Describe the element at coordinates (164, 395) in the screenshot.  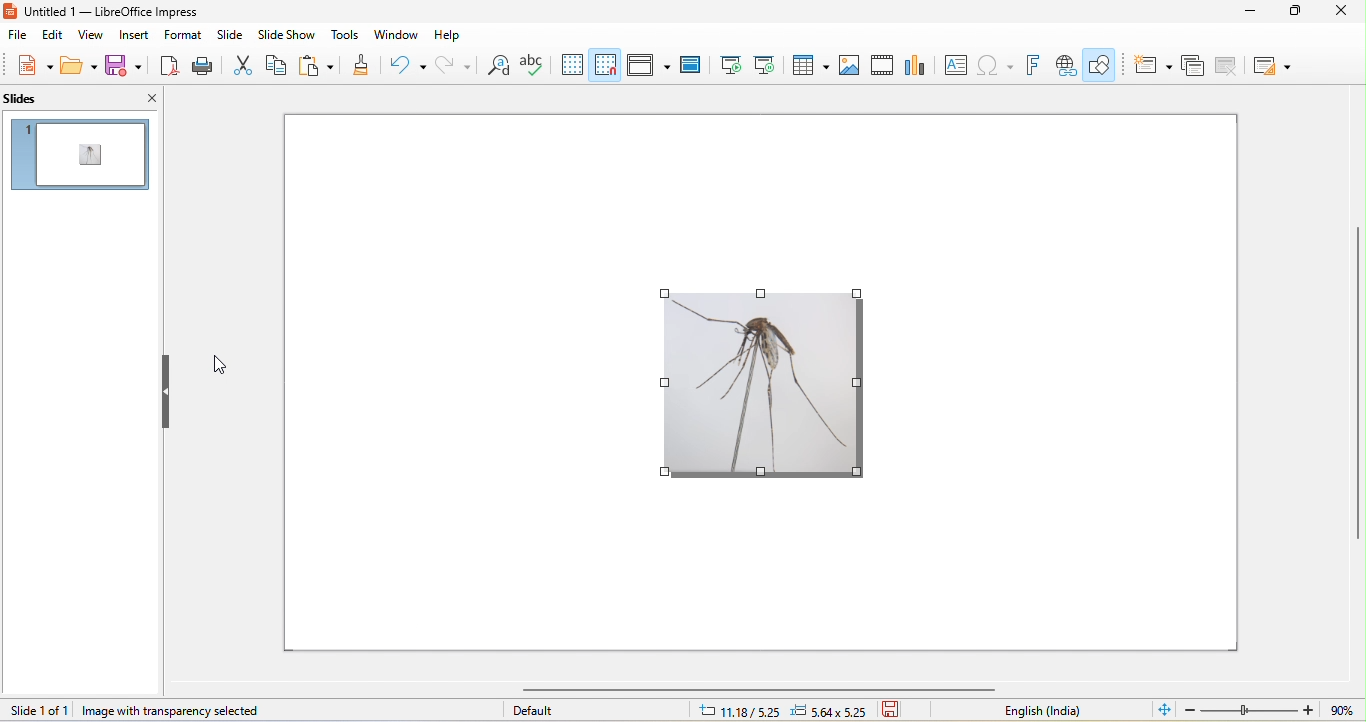
I see `Slider` at that location.